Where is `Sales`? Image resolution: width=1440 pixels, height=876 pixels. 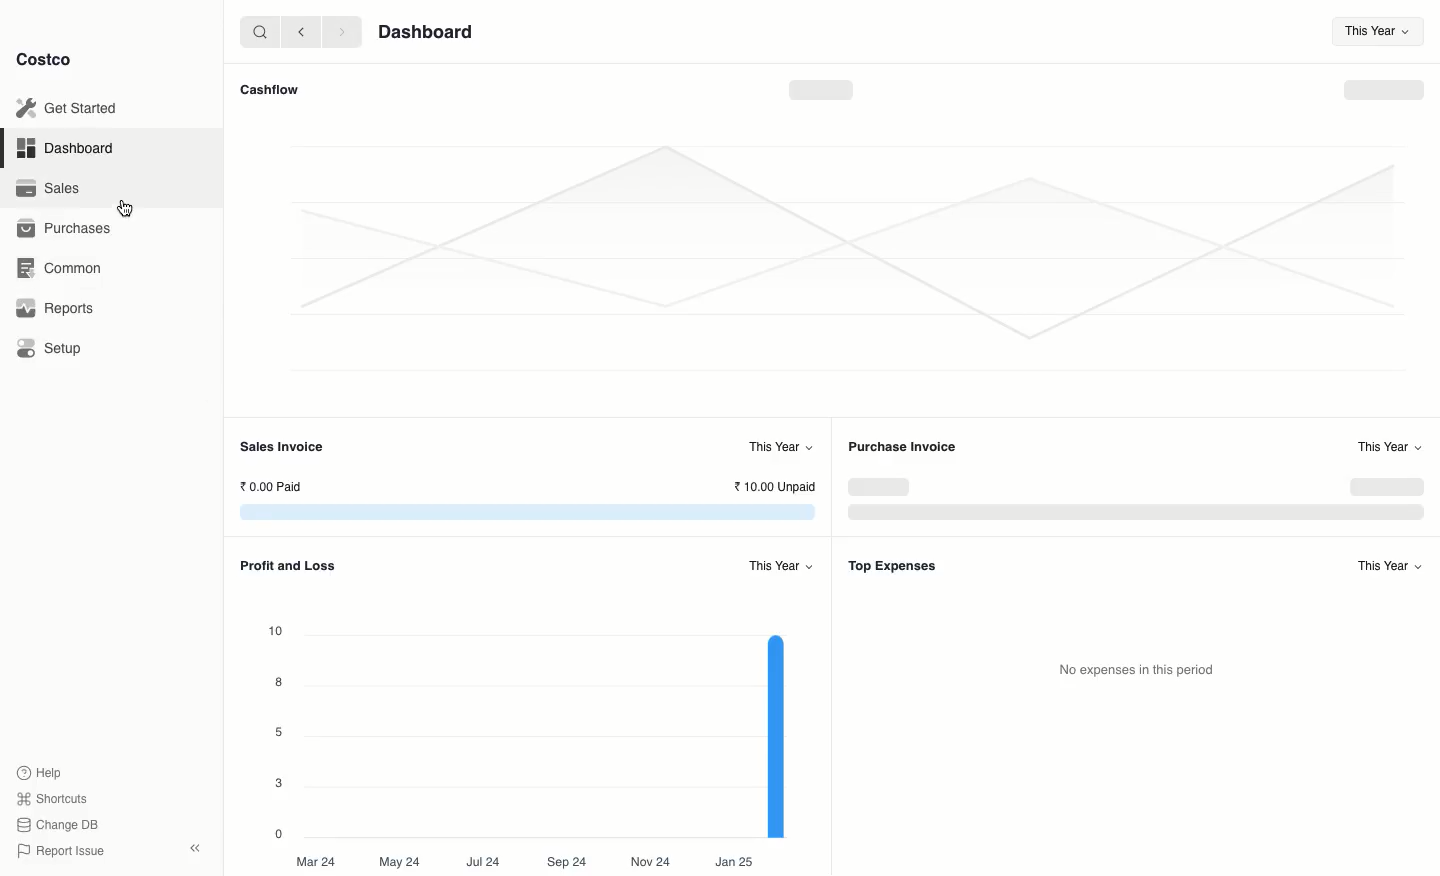
Sales is located at coordinates (49, 189).